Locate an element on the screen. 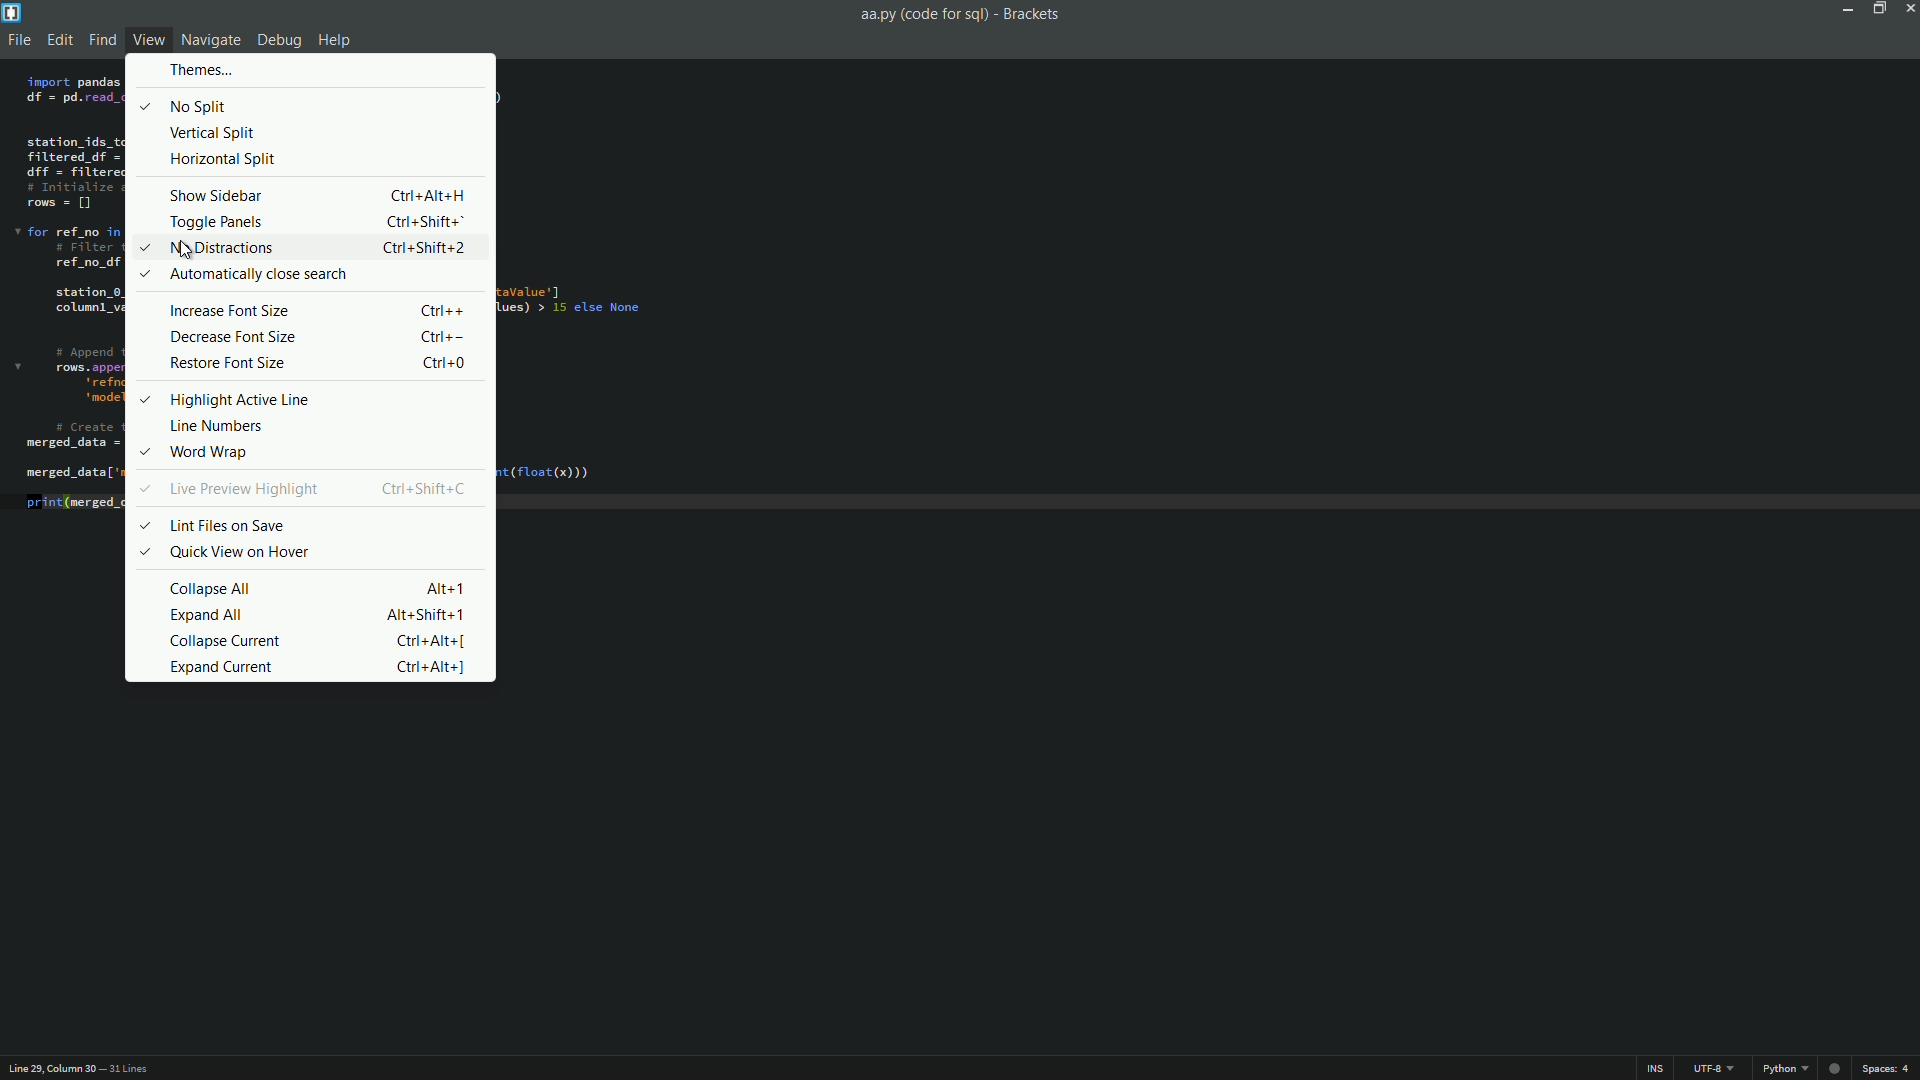 Image resolution: width=1920 pixels, height=1080 pixels. themes is located at coordinates (202, 71).